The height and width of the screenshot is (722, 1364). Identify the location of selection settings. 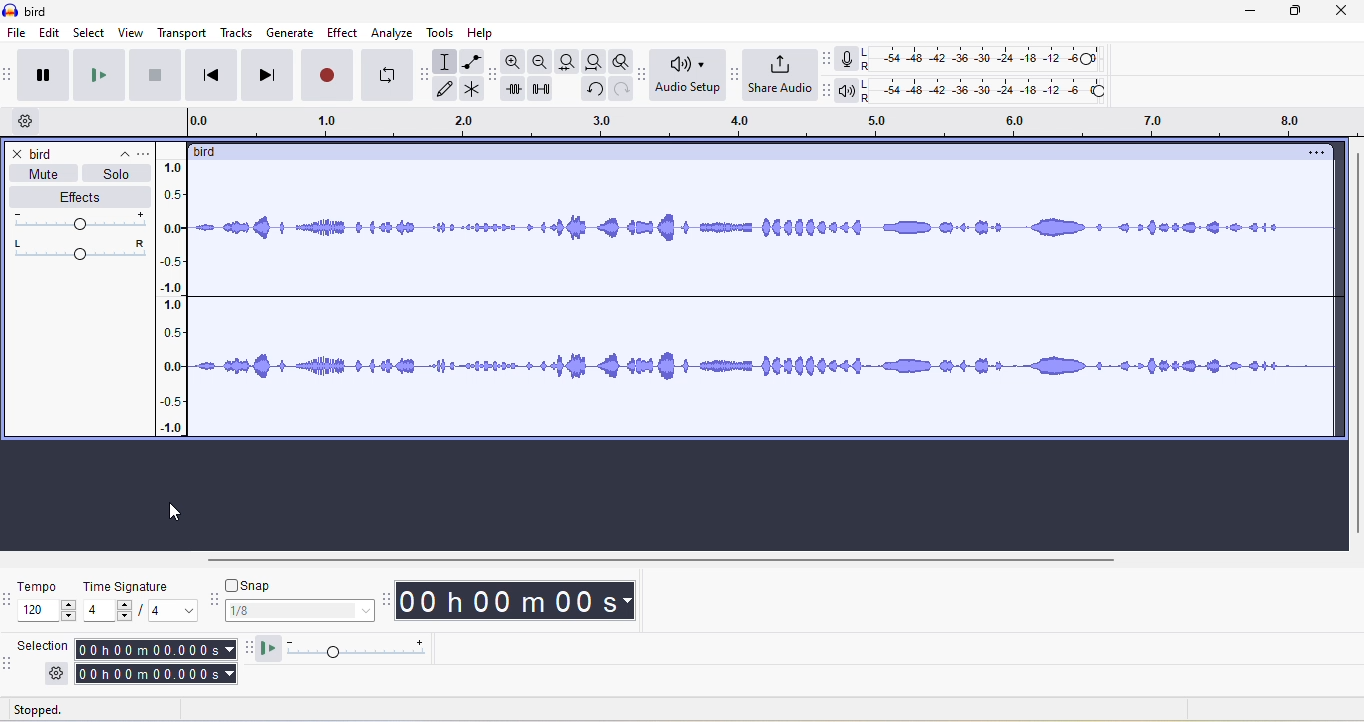
(54, 672).